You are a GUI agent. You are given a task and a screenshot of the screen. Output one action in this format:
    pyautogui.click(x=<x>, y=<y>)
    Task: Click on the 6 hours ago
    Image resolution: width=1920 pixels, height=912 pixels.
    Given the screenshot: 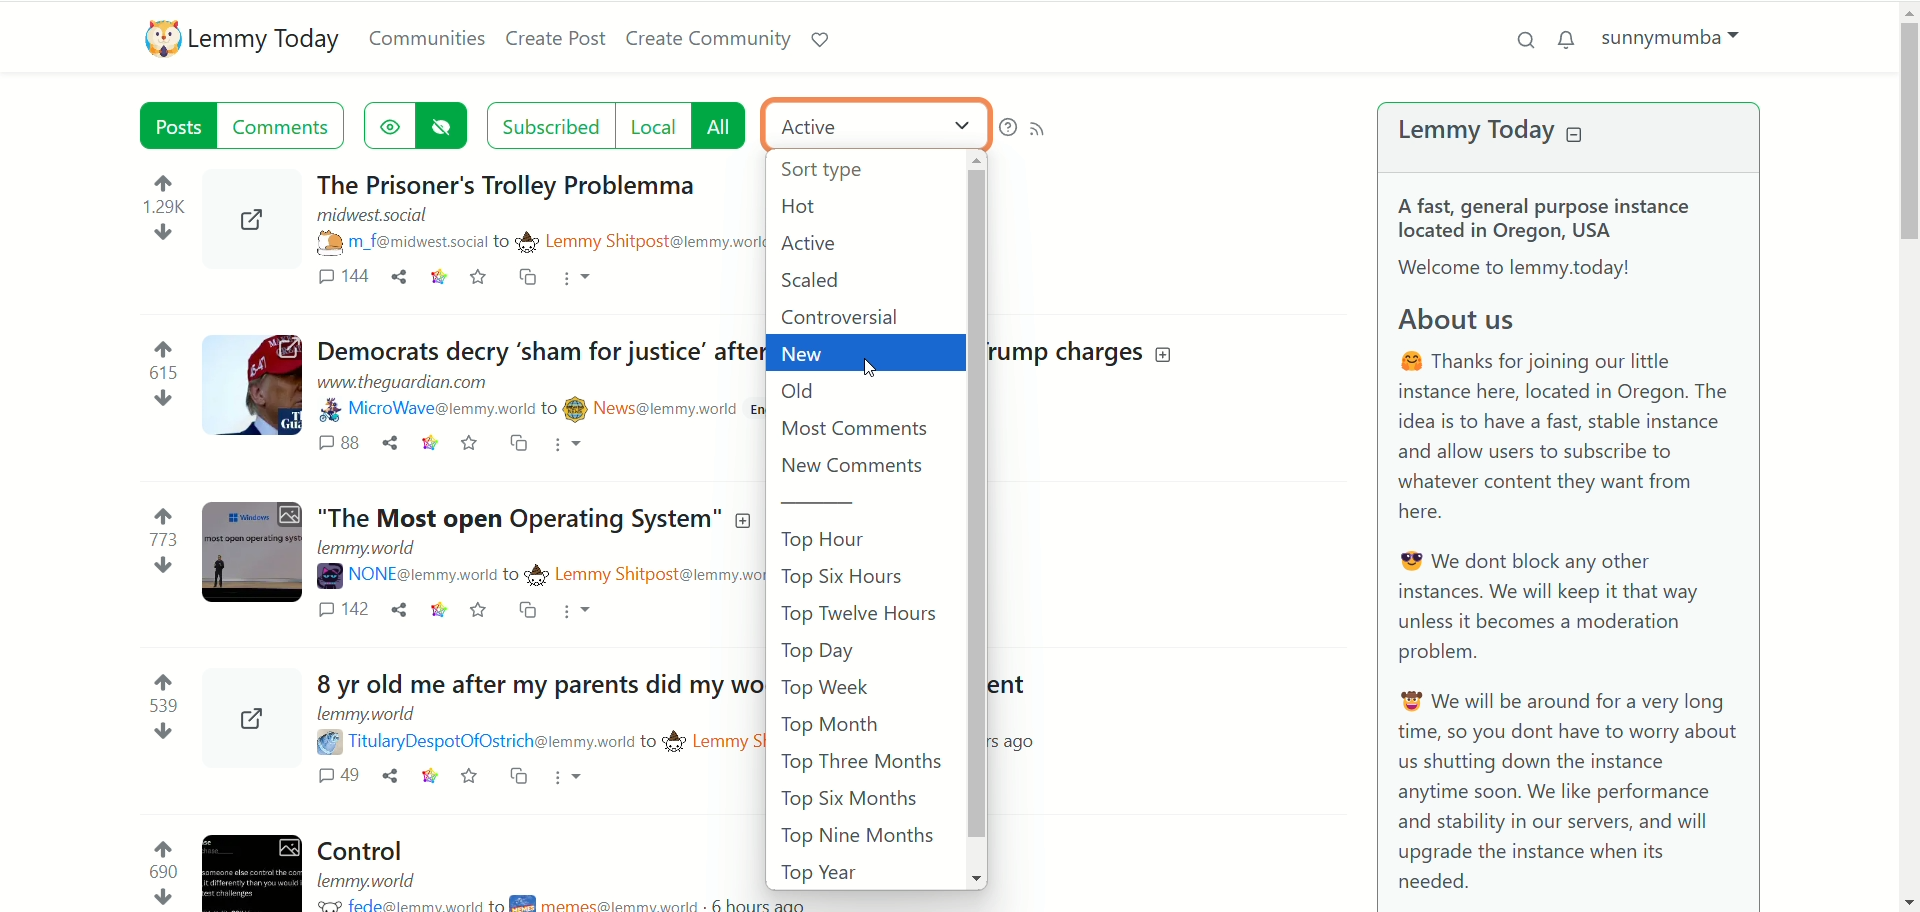 What is the action you would take?
    pyautogui.click(x=784, y=902)
    